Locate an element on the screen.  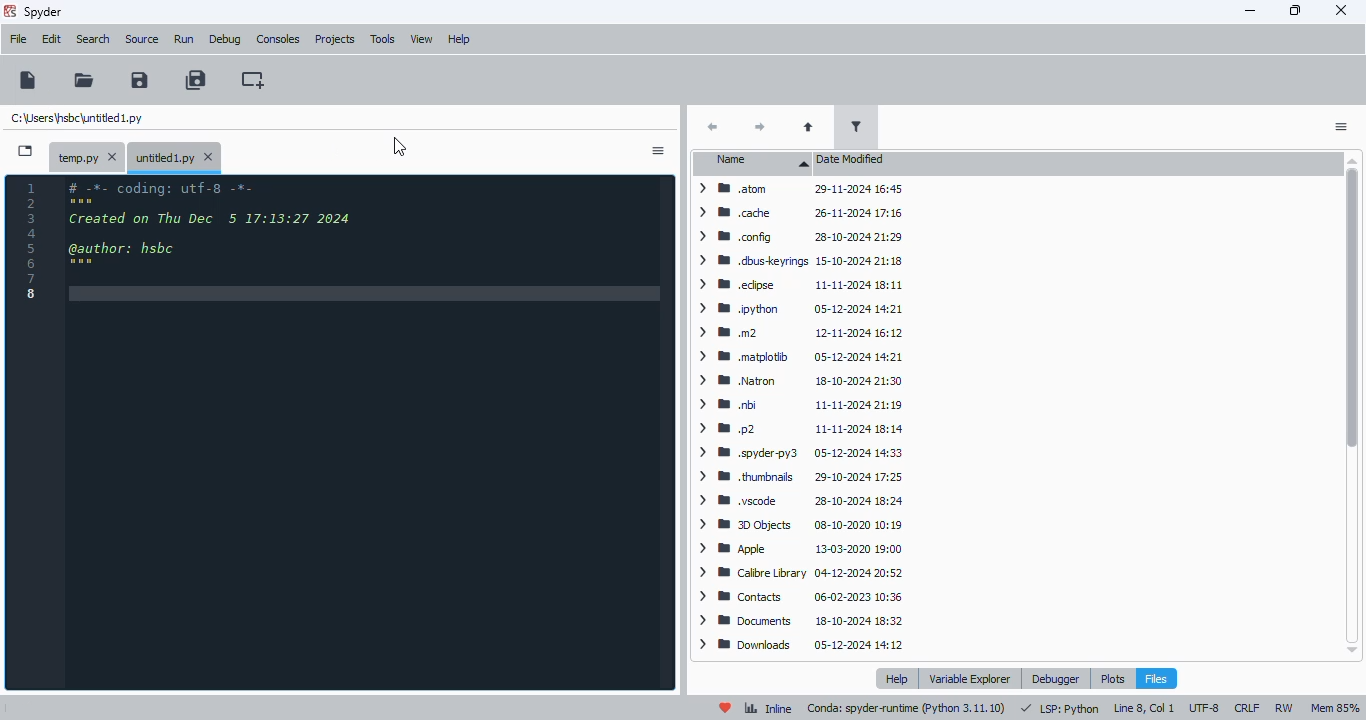
new file is located at coordinates (26, 708).